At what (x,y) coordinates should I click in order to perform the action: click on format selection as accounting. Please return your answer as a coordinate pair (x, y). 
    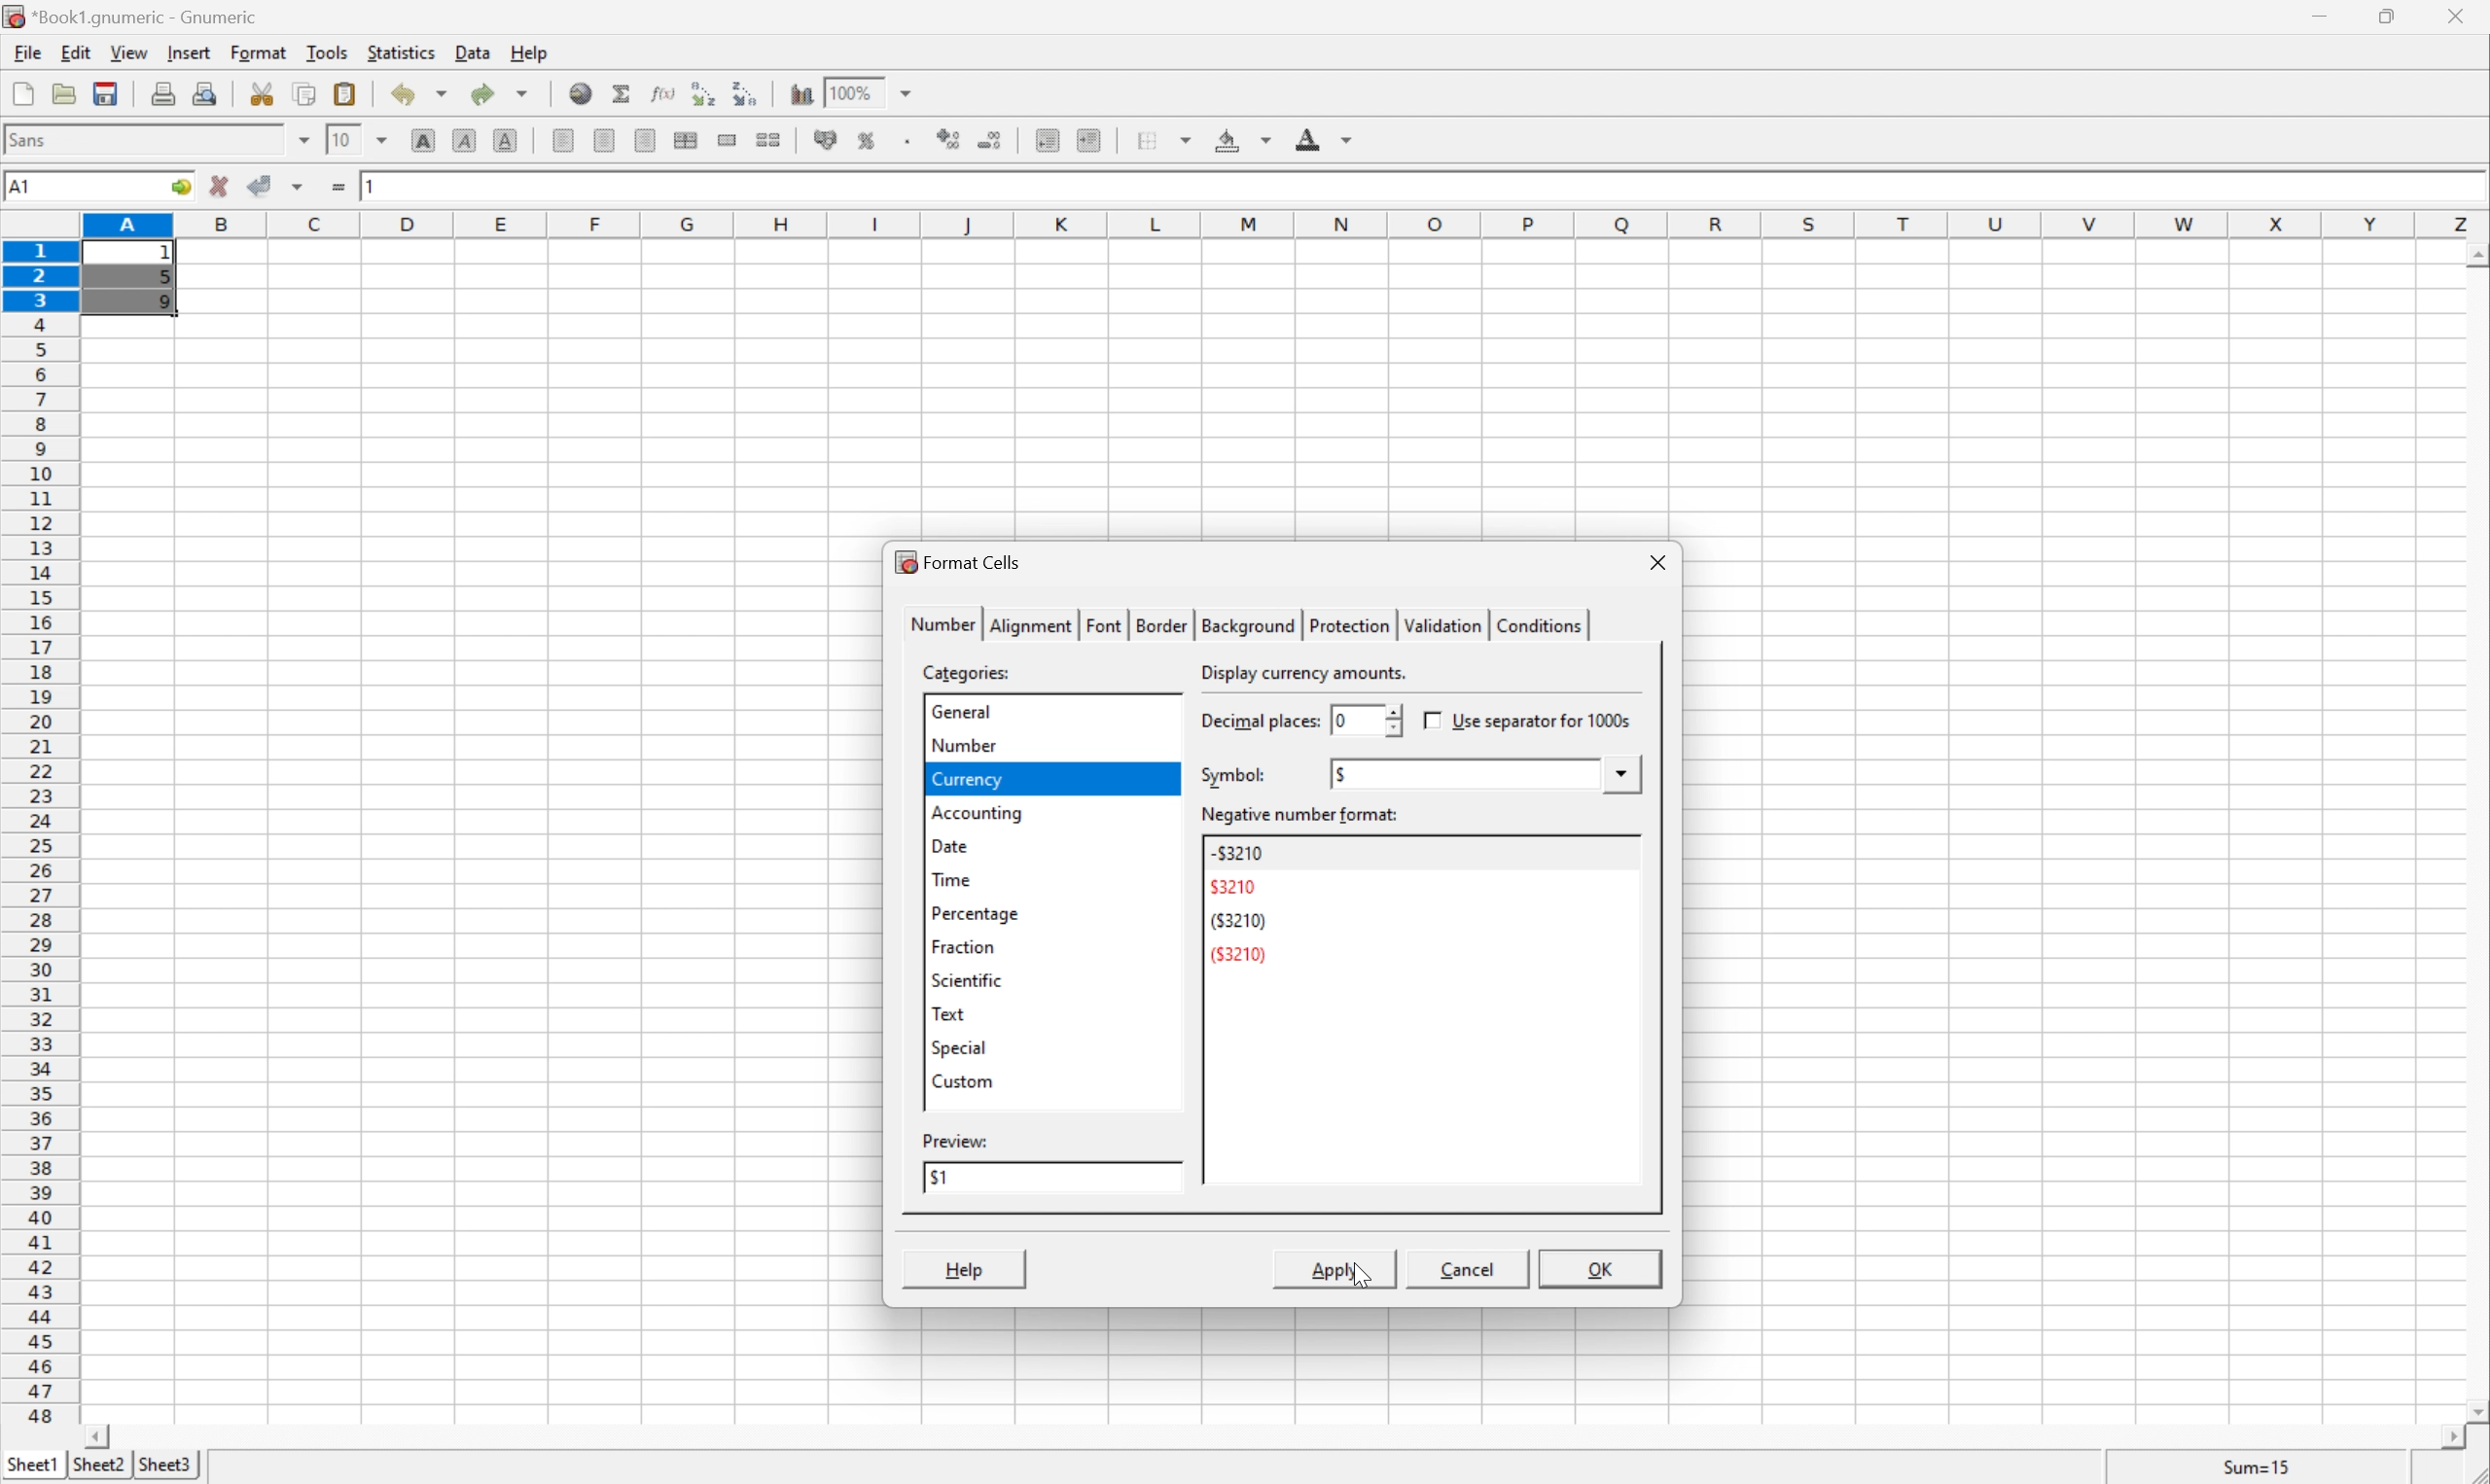
    Looking at the image, I should click on (827, 140).